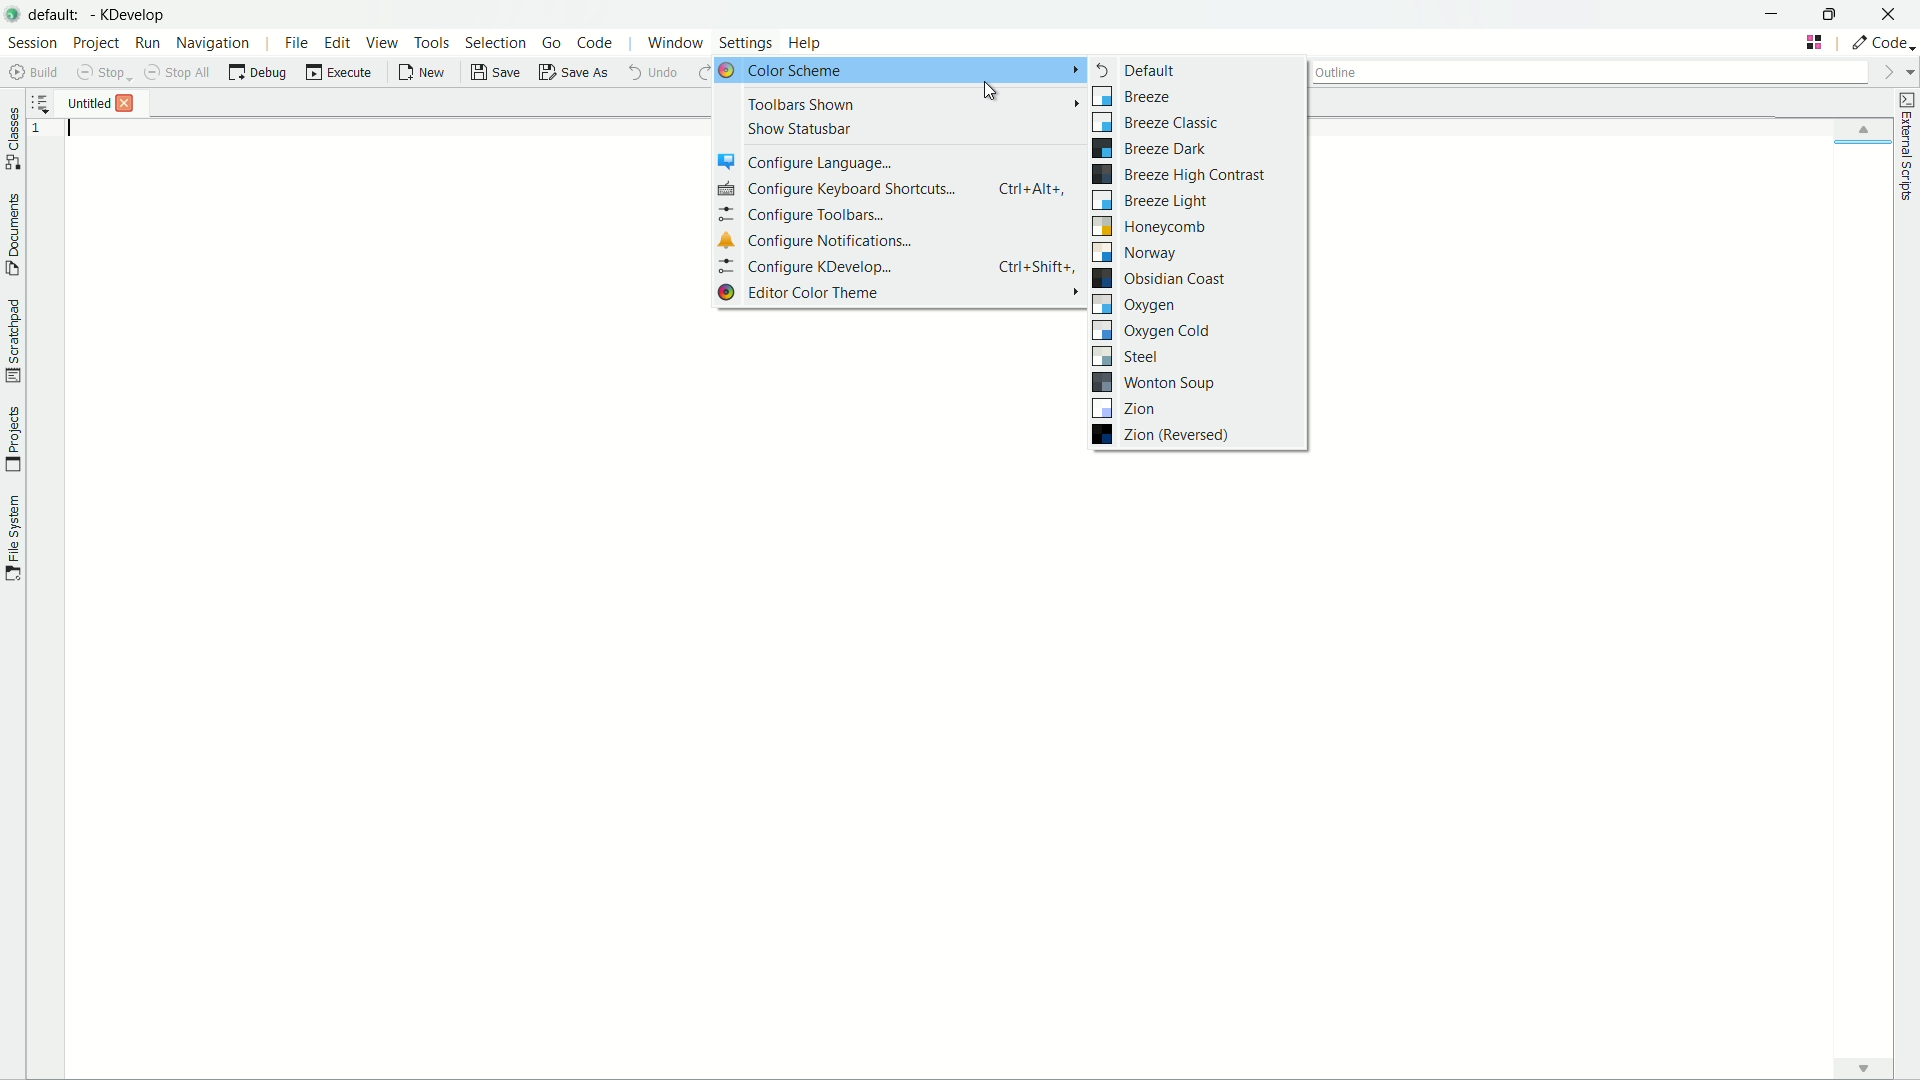  What do you see at coordinates (800, 128) in the screenshot?
I see `show statusbar` at bounding box center [800, 128].